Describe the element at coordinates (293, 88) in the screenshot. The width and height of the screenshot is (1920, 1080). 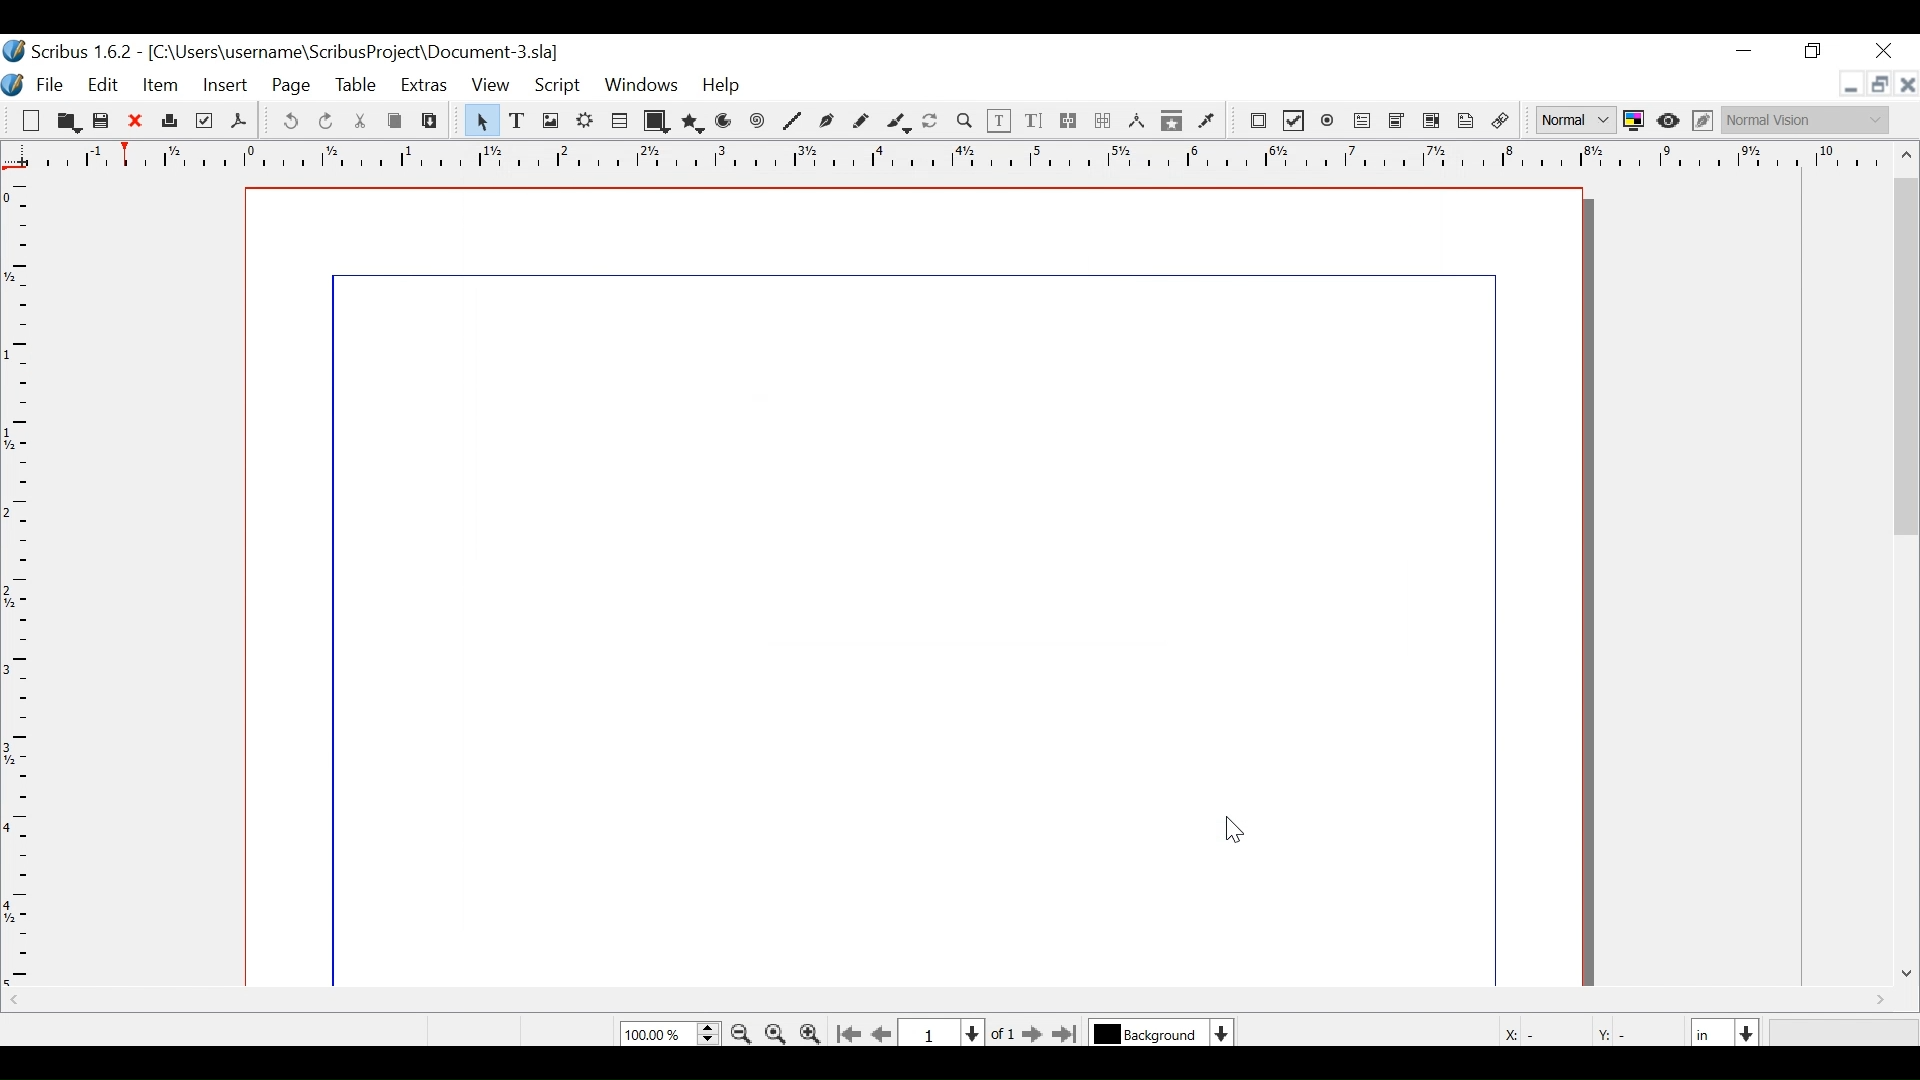
I see `Page` at that location.